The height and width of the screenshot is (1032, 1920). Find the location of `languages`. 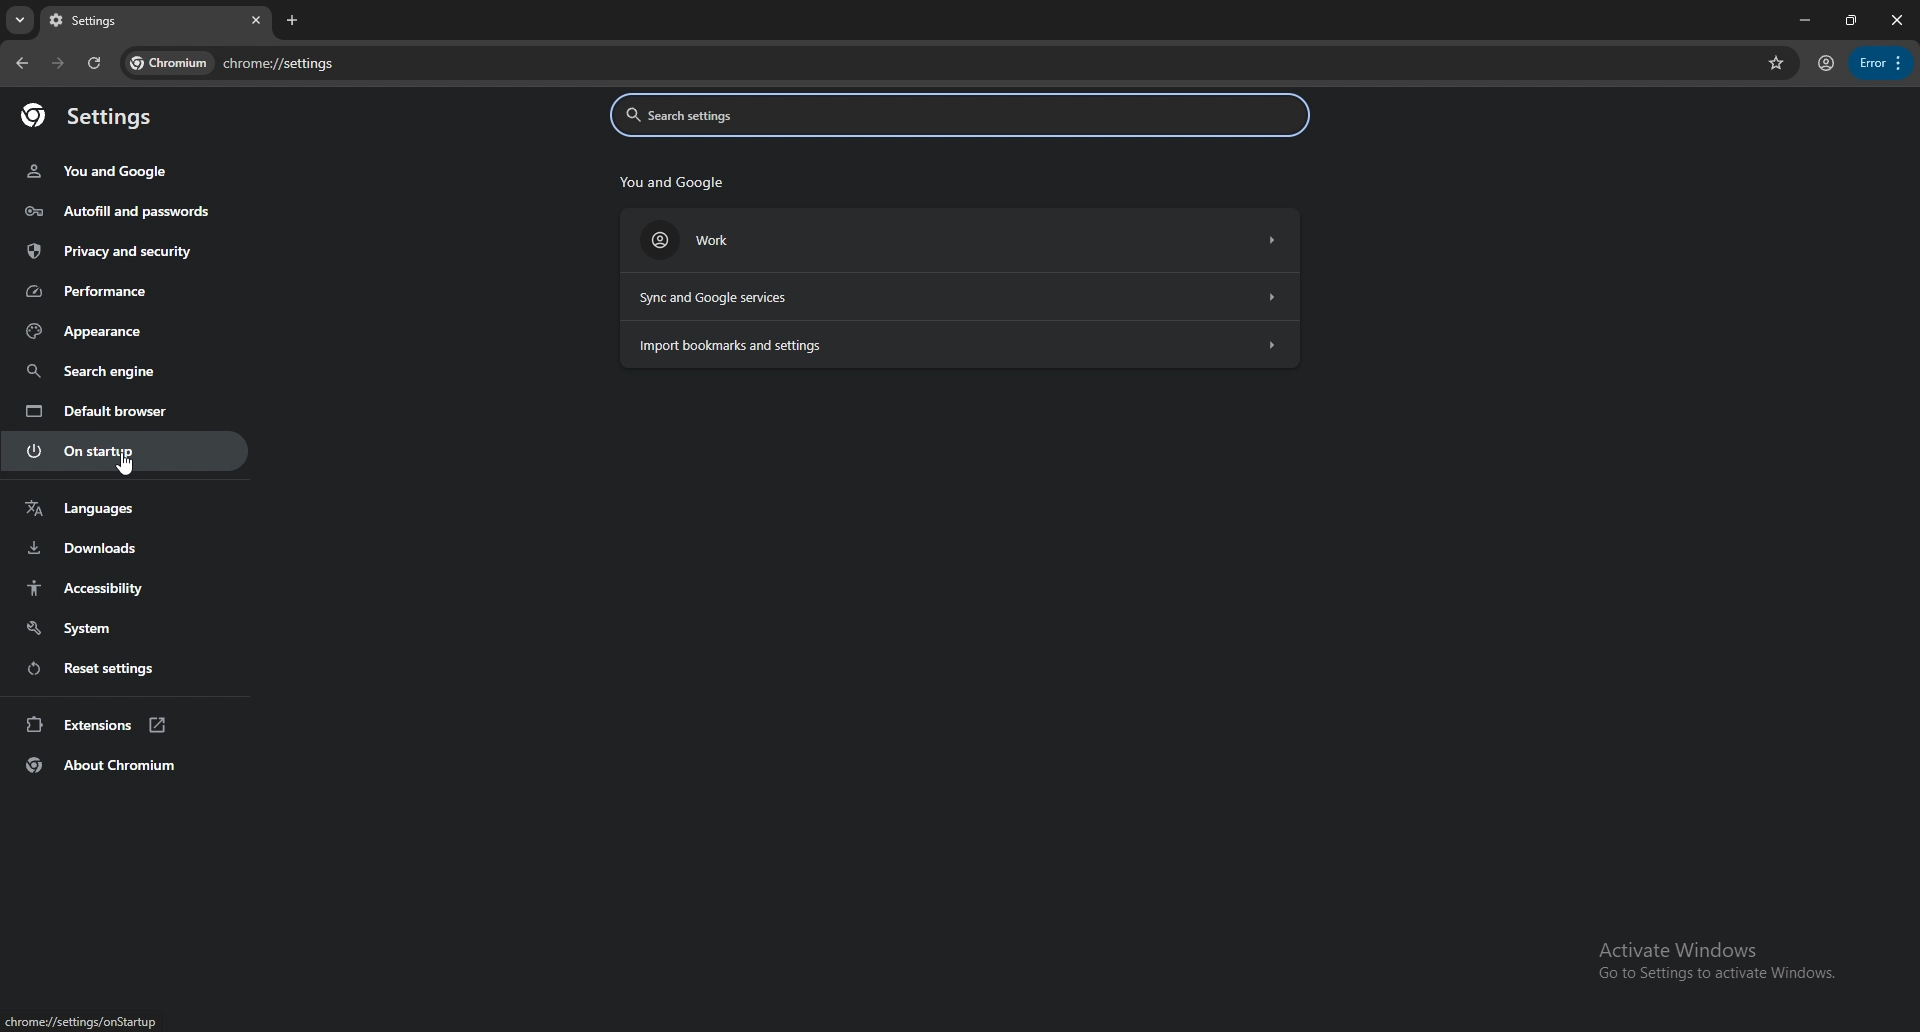

languages is located at coordinates (125, 509).